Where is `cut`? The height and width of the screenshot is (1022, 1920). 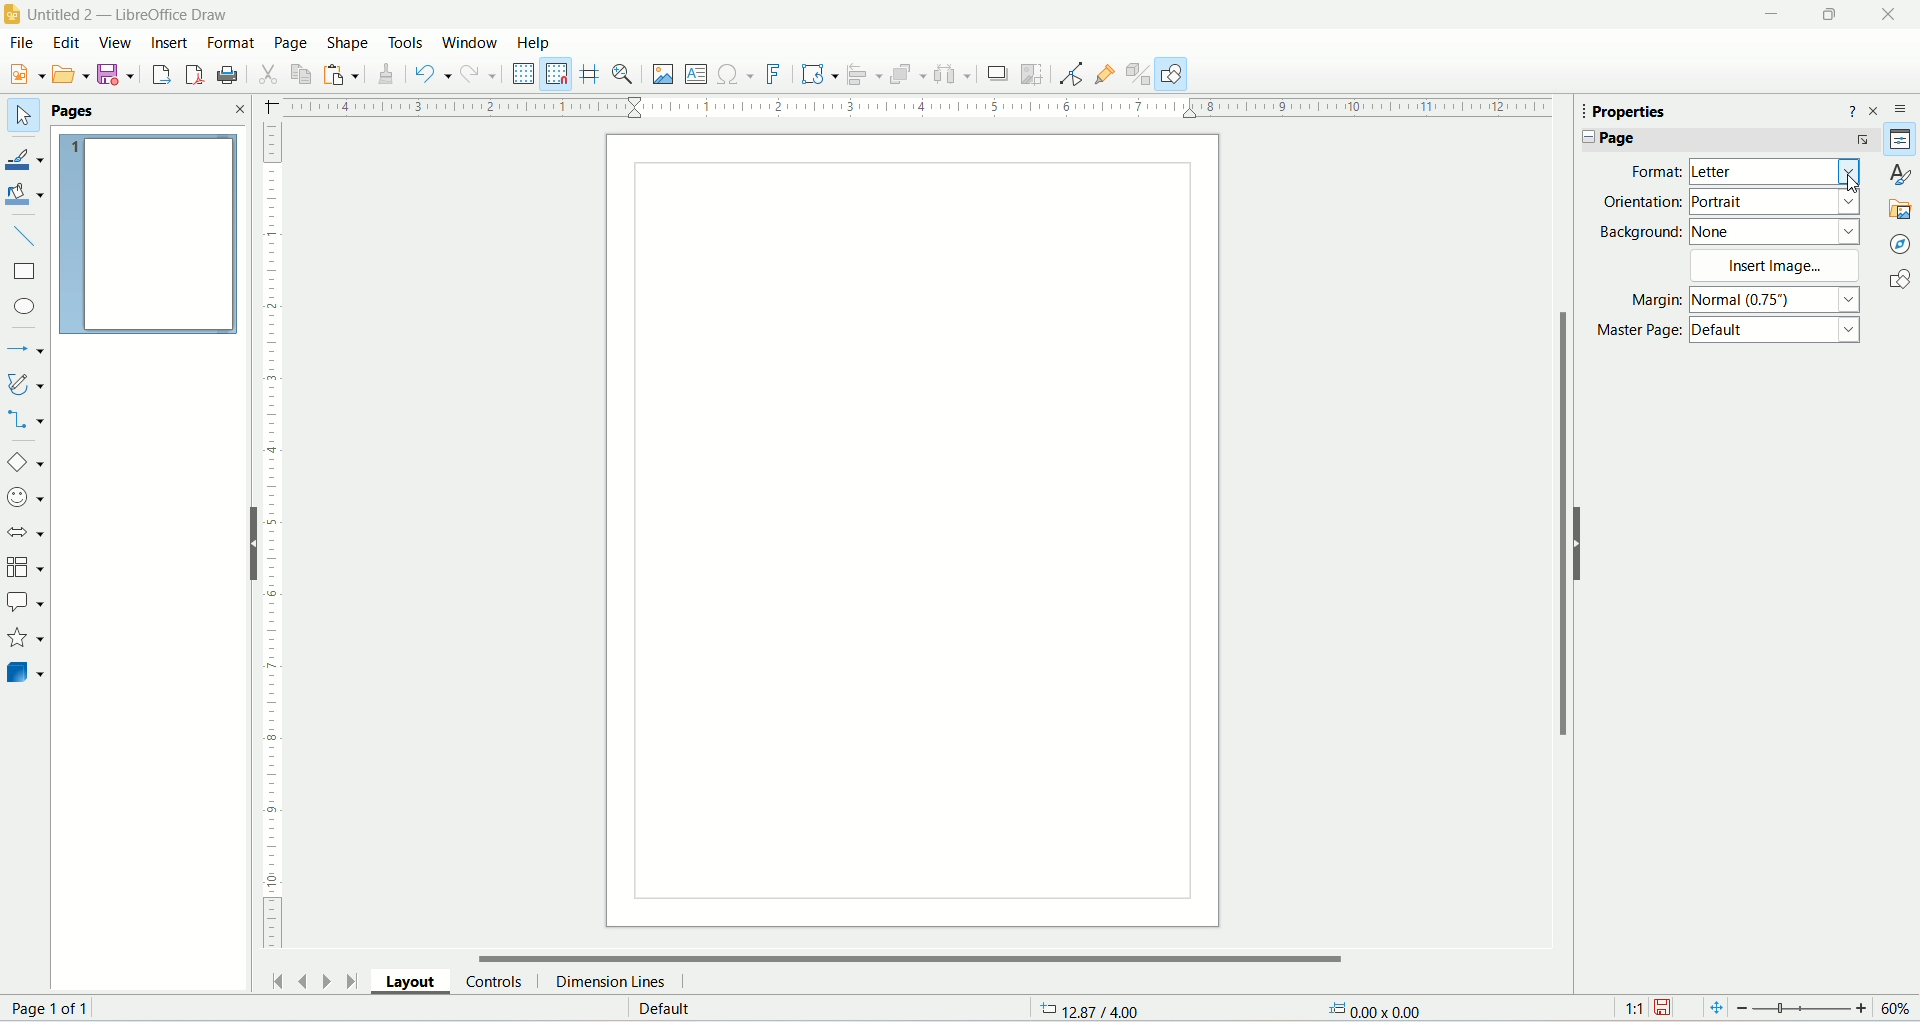
cut is located at coordinates (272, 73).